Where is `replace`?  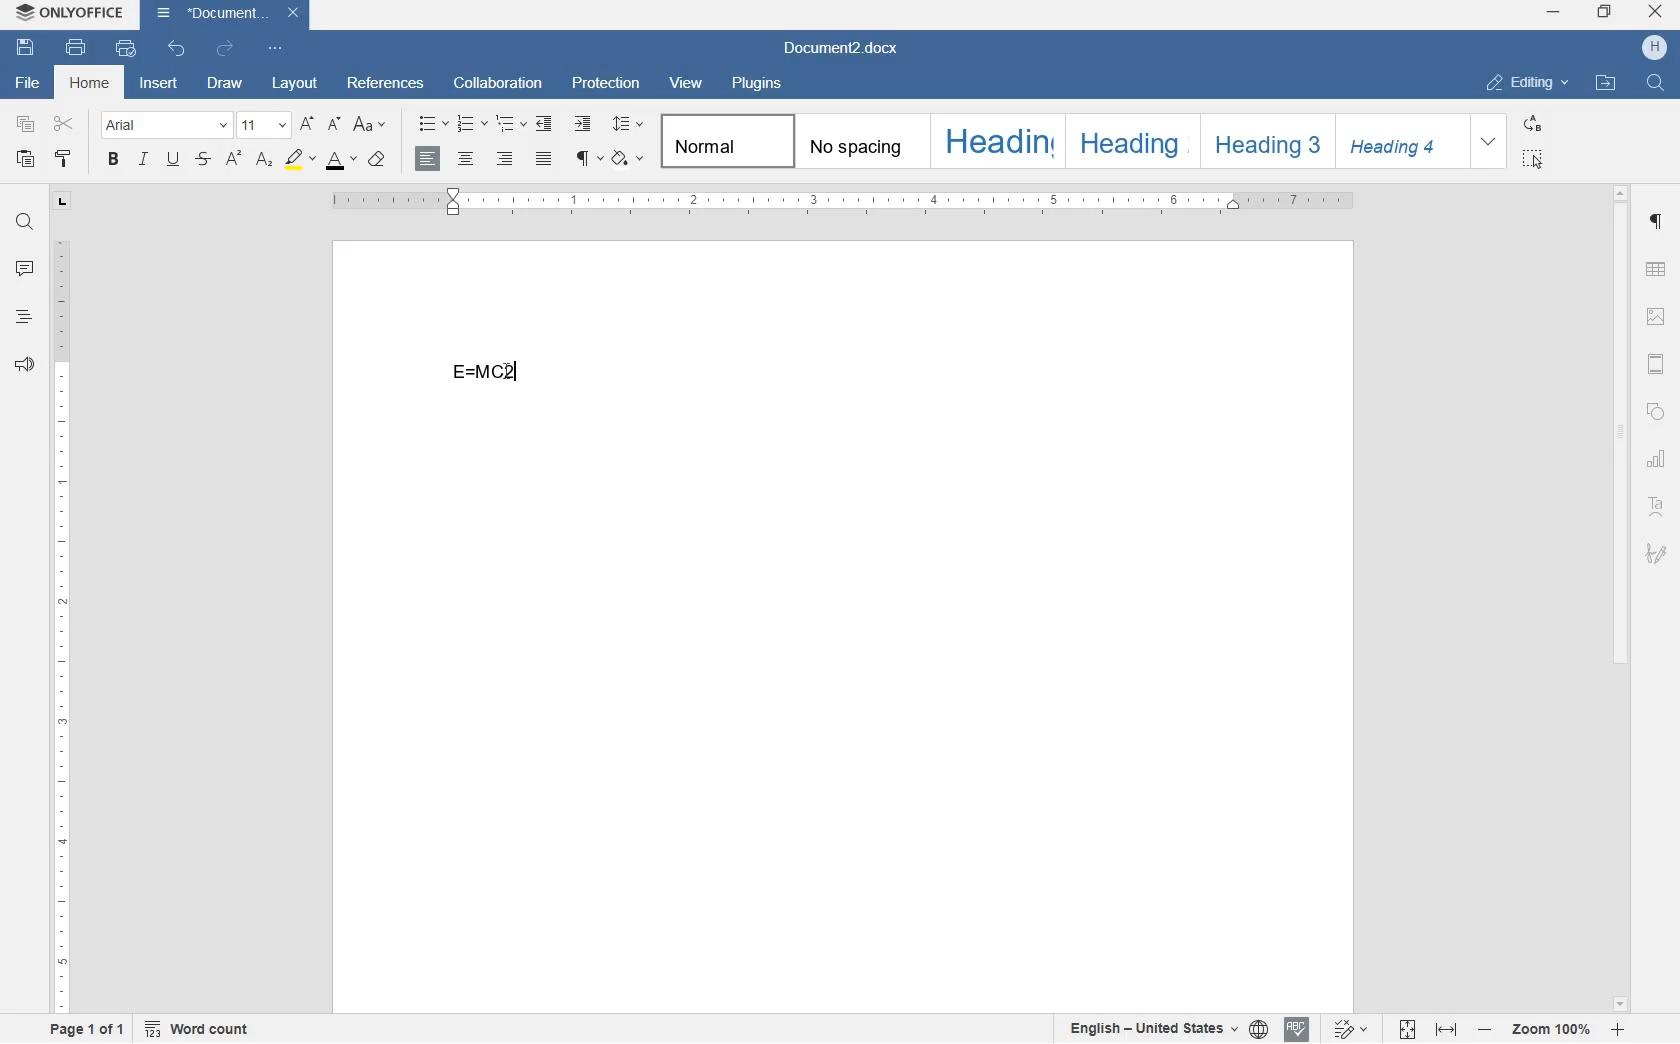
replace is located at coordinates (1534, 125).